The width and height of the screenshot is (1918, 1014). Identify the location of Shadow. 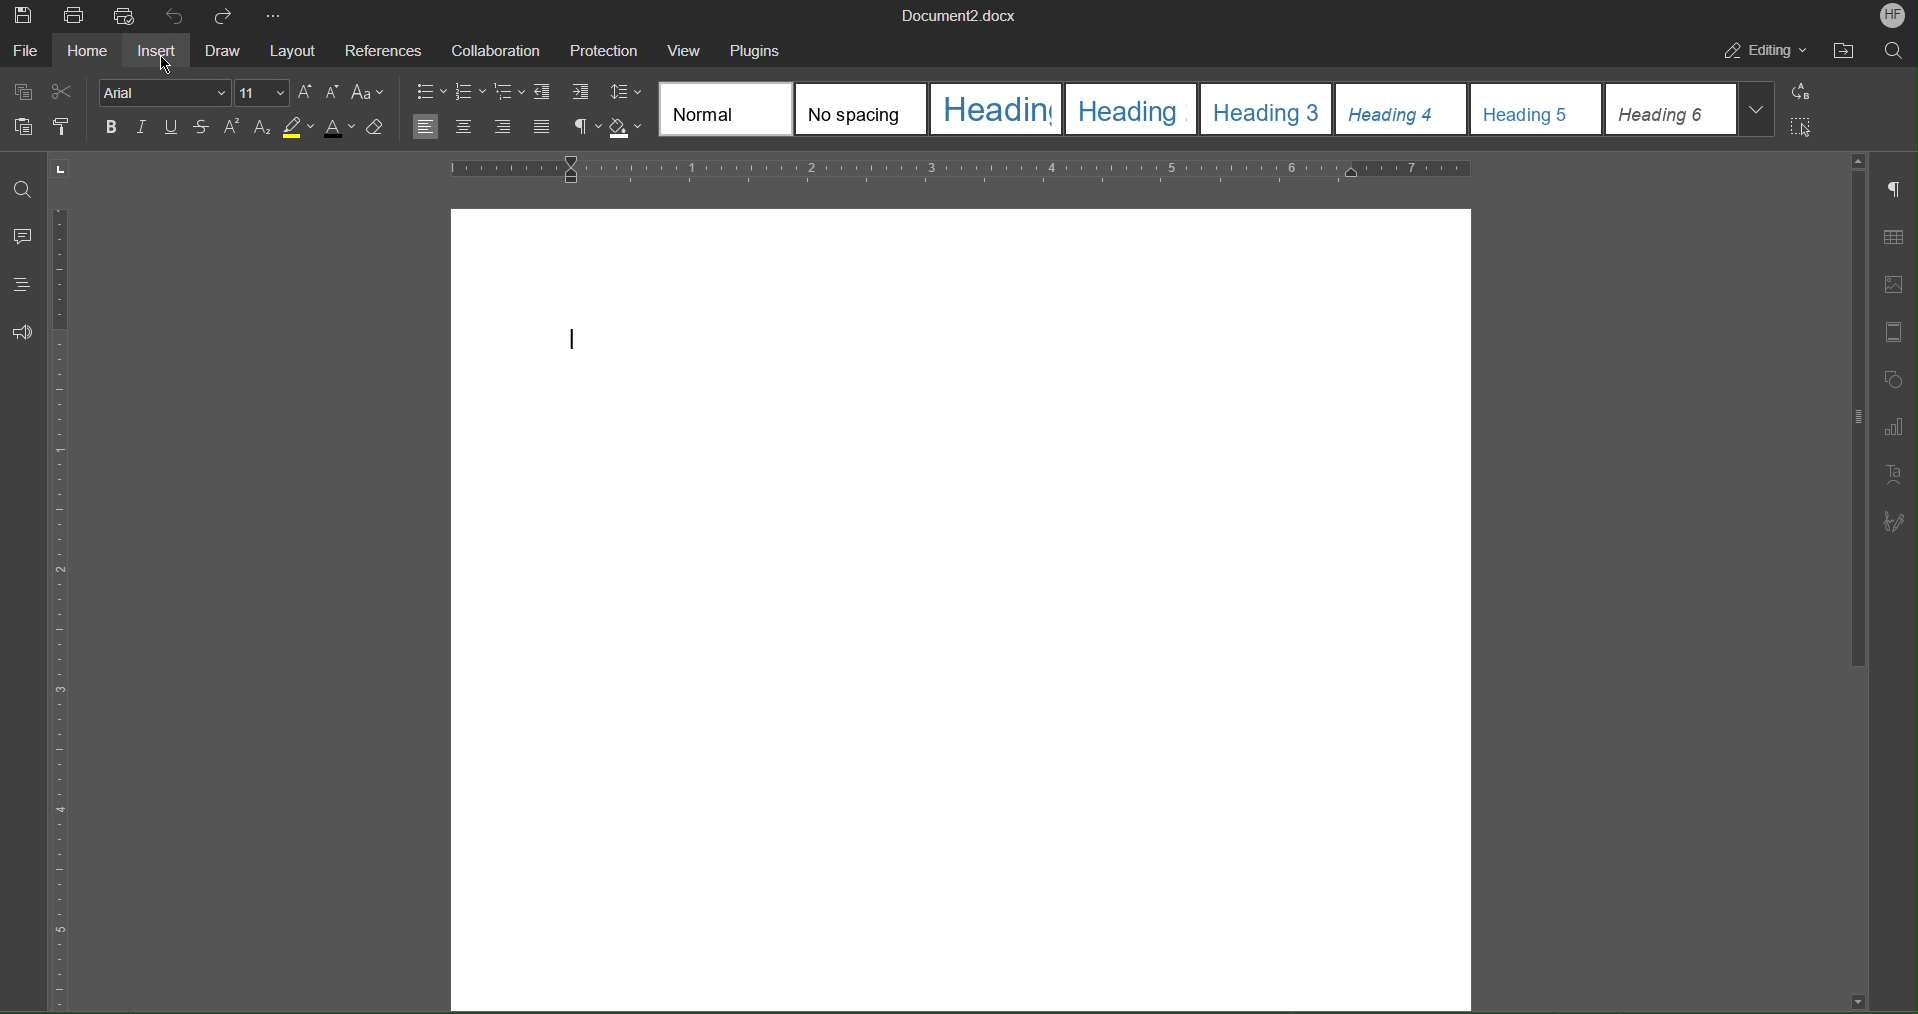
(624, 126).